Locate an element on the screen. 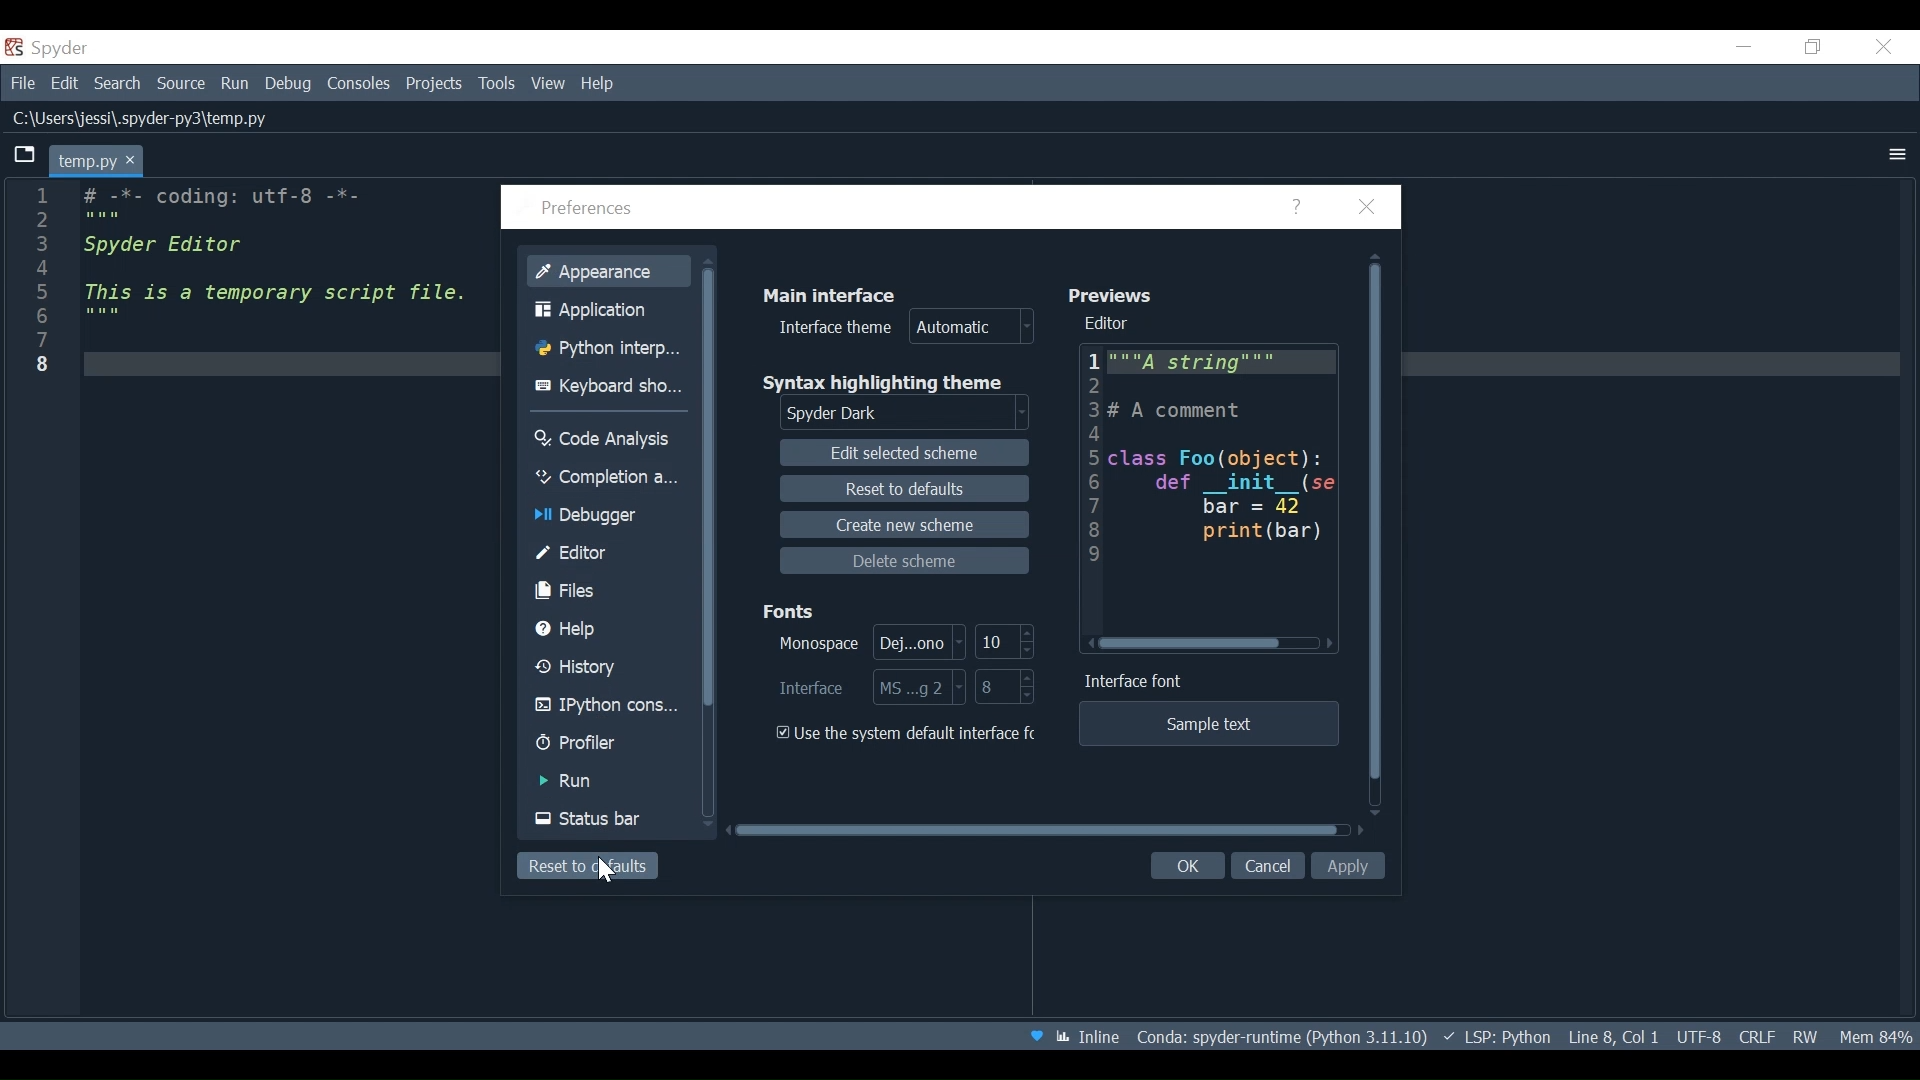  Application is located at coordinates (613, 309).